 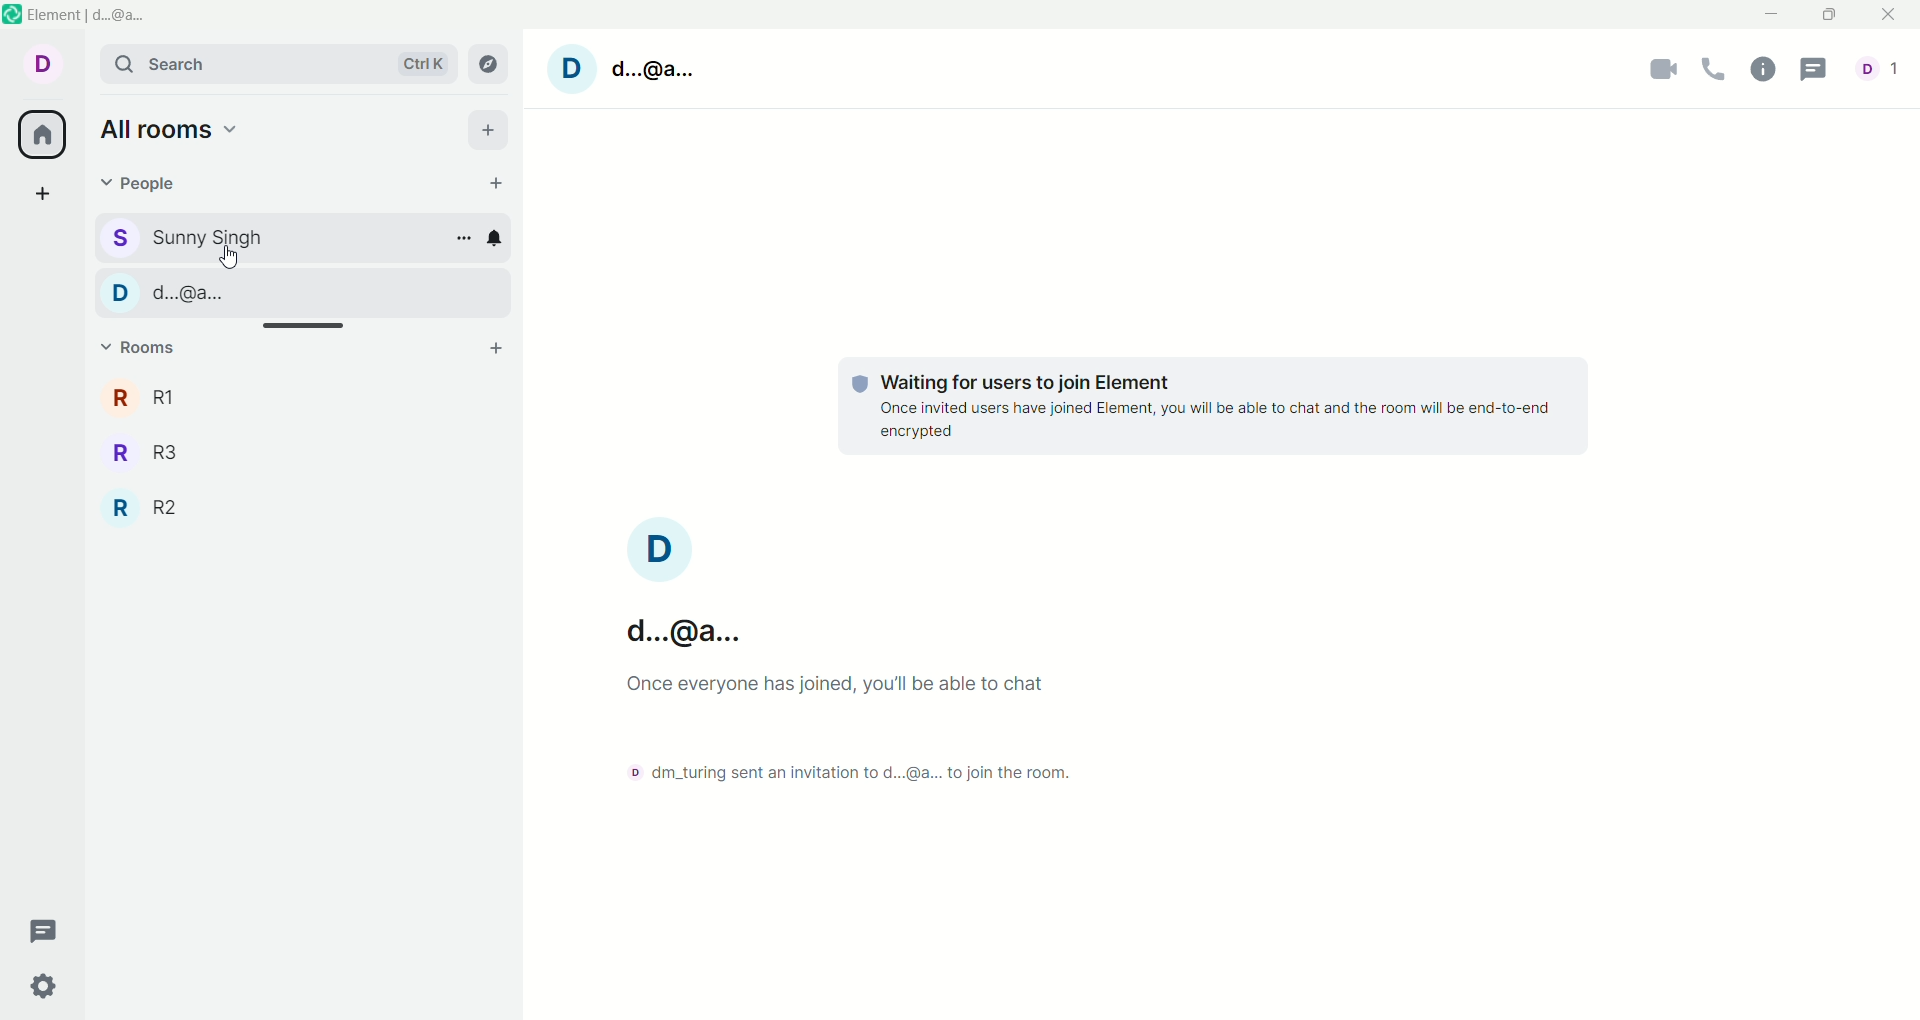 I want to click on account, so click(x=633, y=71).